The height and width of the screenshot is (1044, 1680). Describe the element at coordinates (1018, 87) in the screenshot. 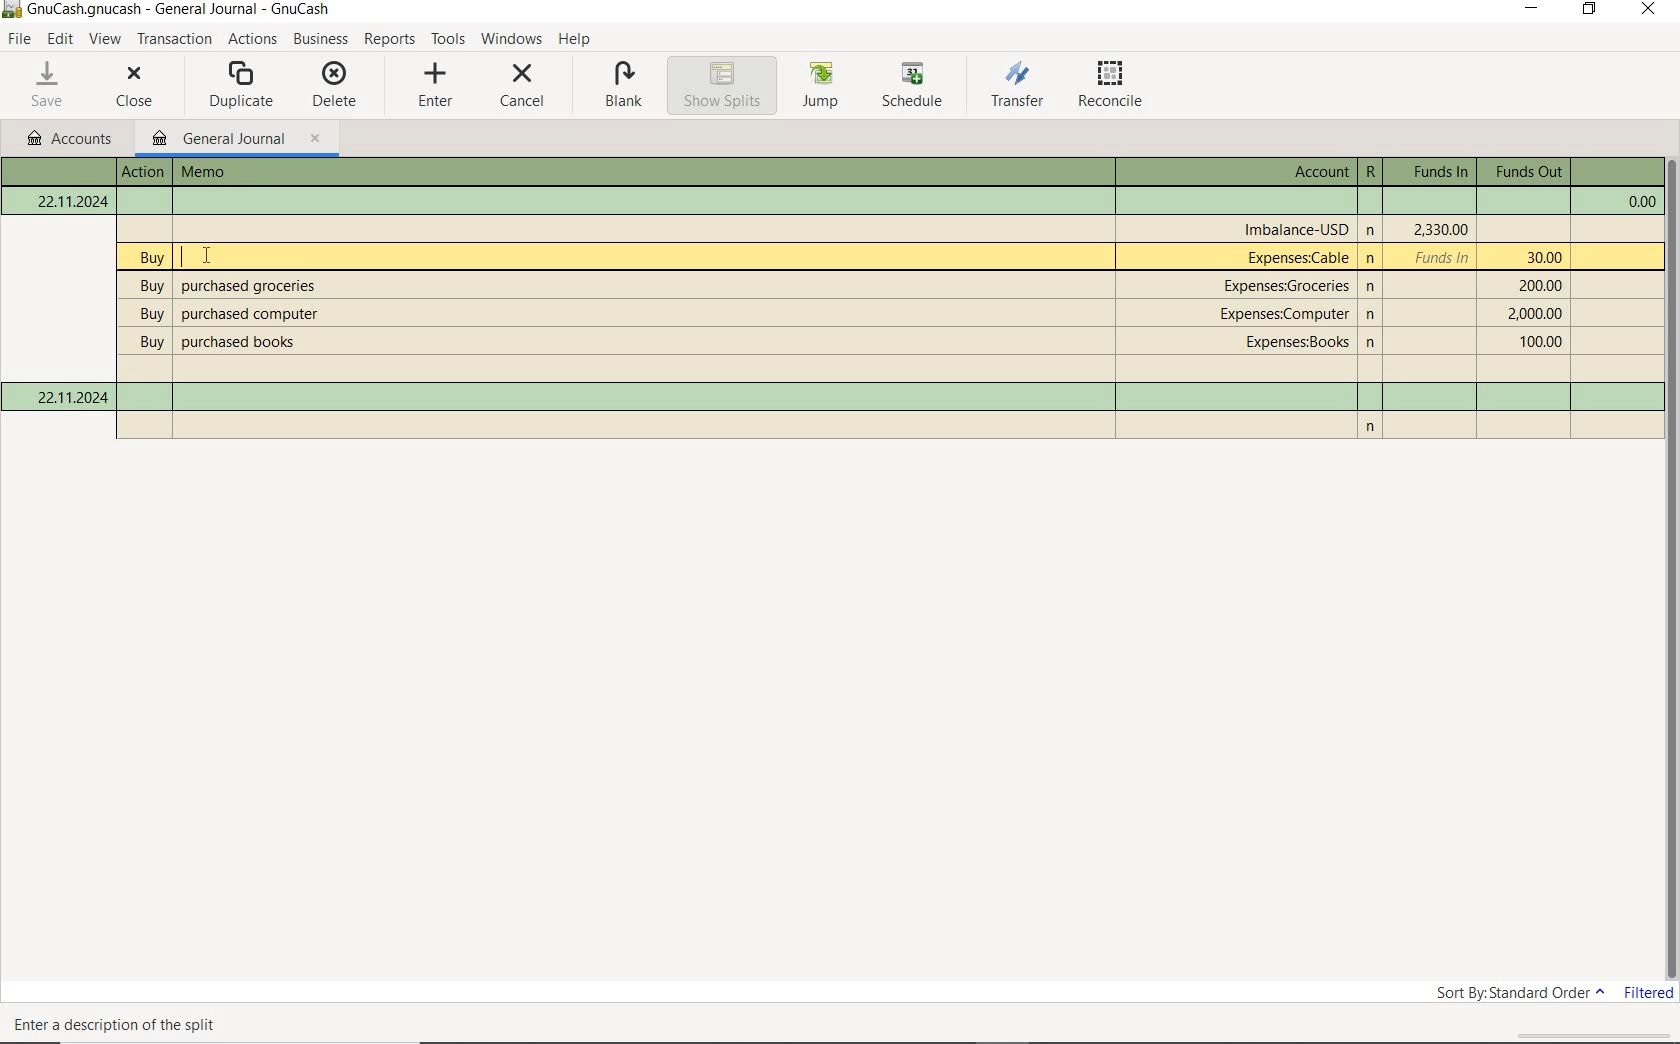

I see `transfer` at that location.